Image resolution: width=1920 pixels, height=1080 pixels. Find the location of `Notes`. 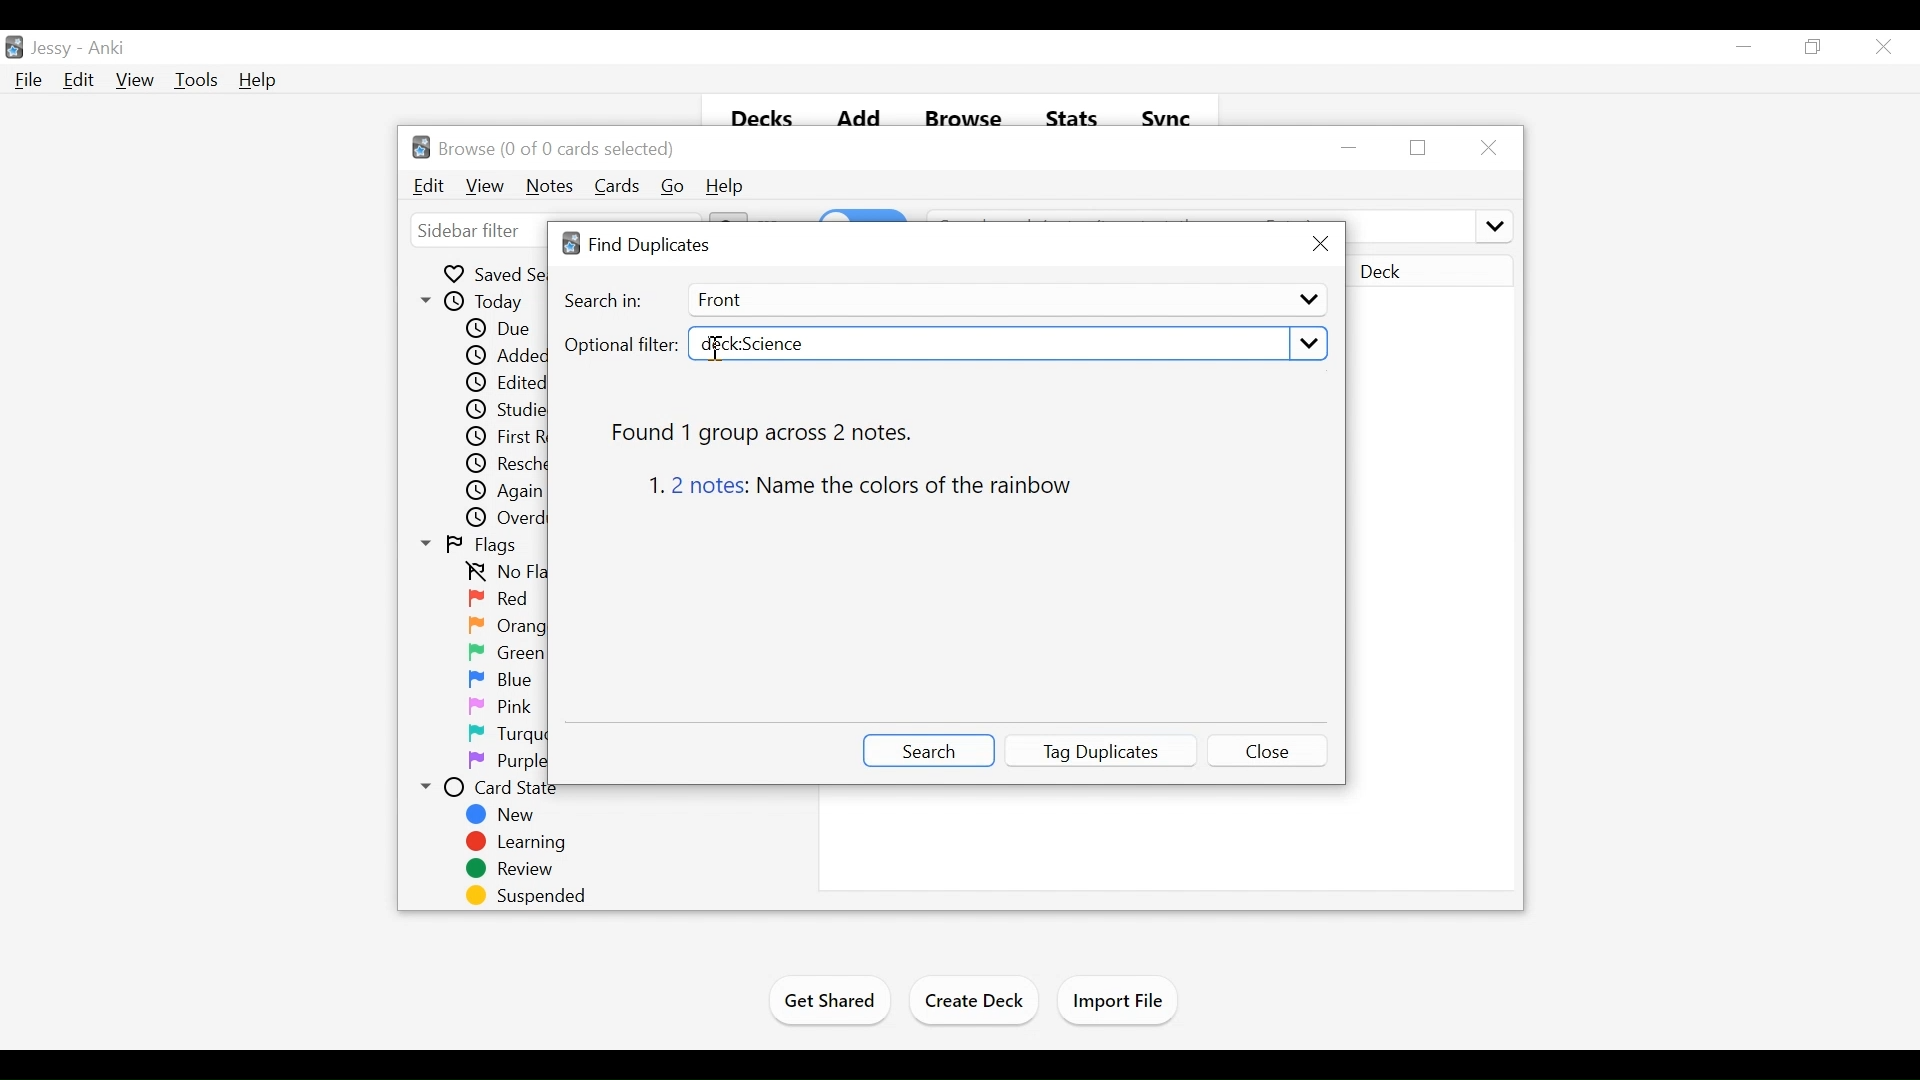

Notes is located at coordinates (550, 187).